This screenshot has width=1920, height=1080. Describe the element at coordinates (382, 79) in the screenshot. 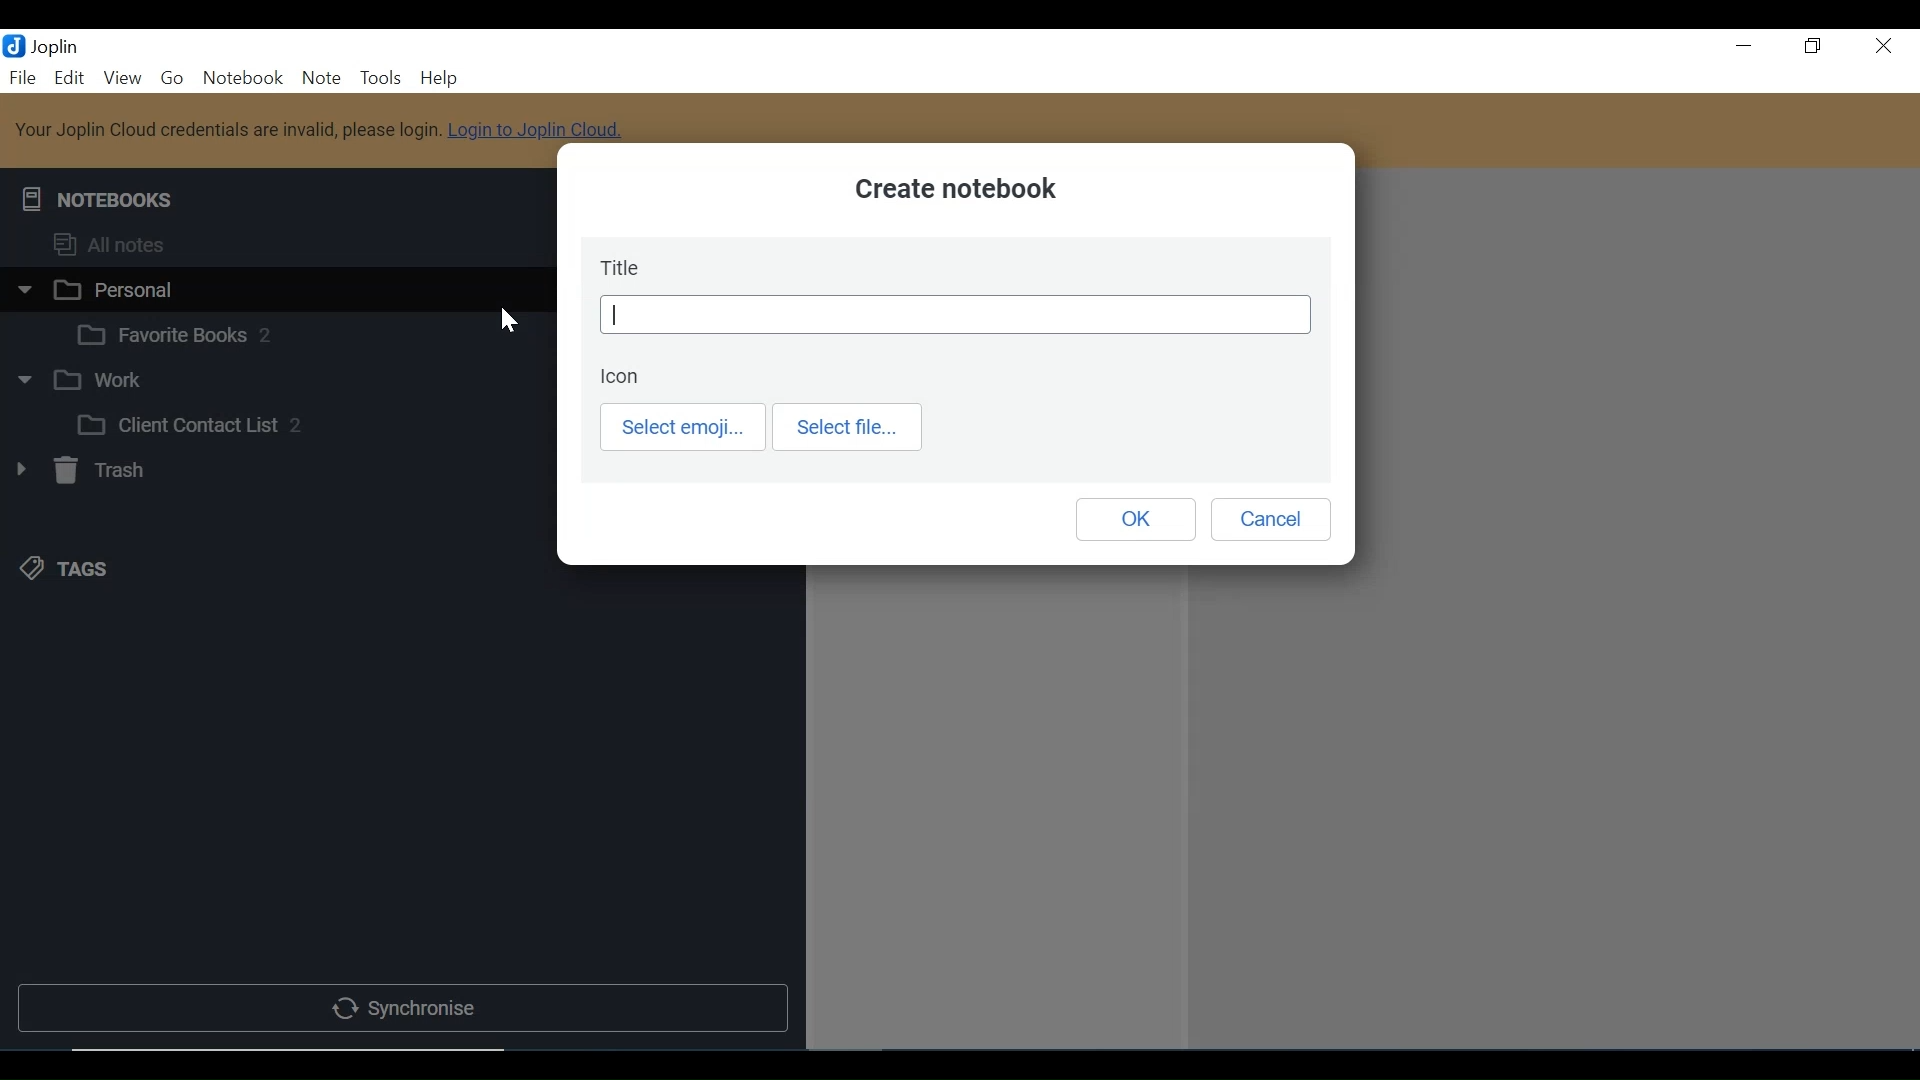

I see `Tools` at that location.